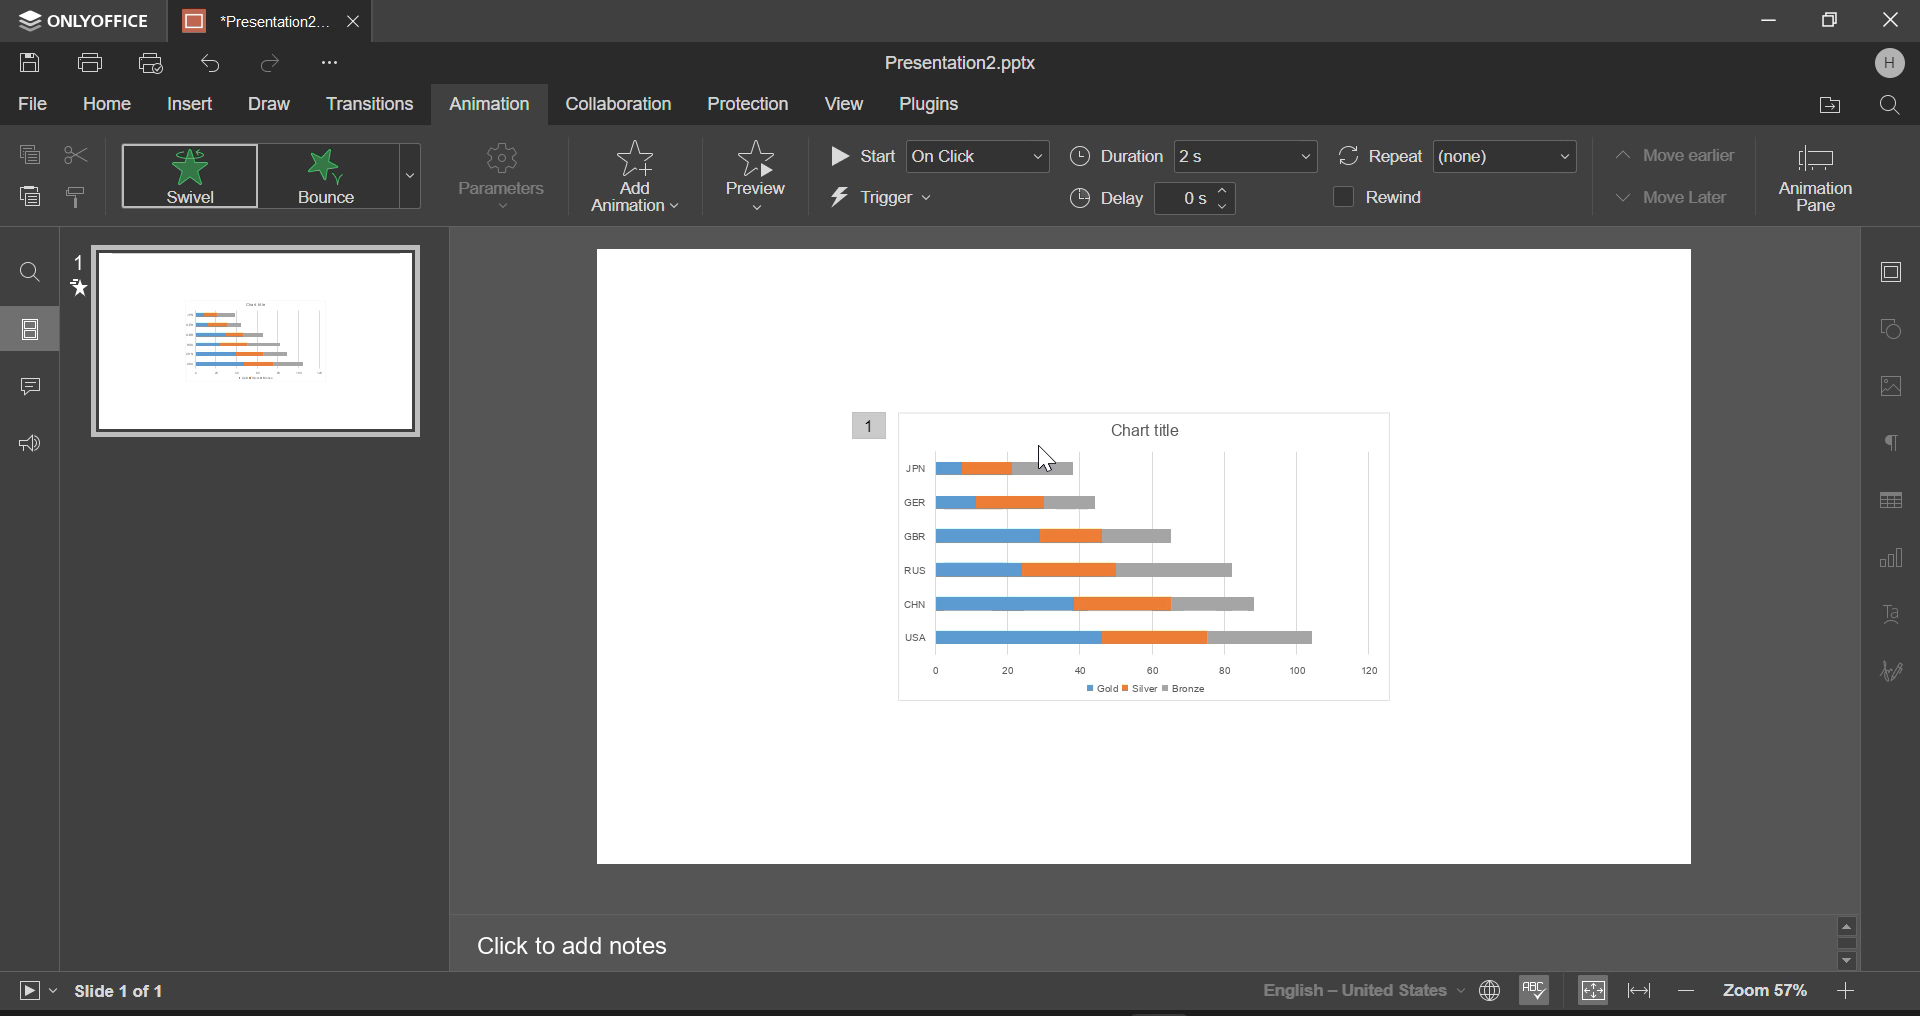  Describe the element at coordinates (106, 106) in the screenshot. I see `Home Menu` at that location.